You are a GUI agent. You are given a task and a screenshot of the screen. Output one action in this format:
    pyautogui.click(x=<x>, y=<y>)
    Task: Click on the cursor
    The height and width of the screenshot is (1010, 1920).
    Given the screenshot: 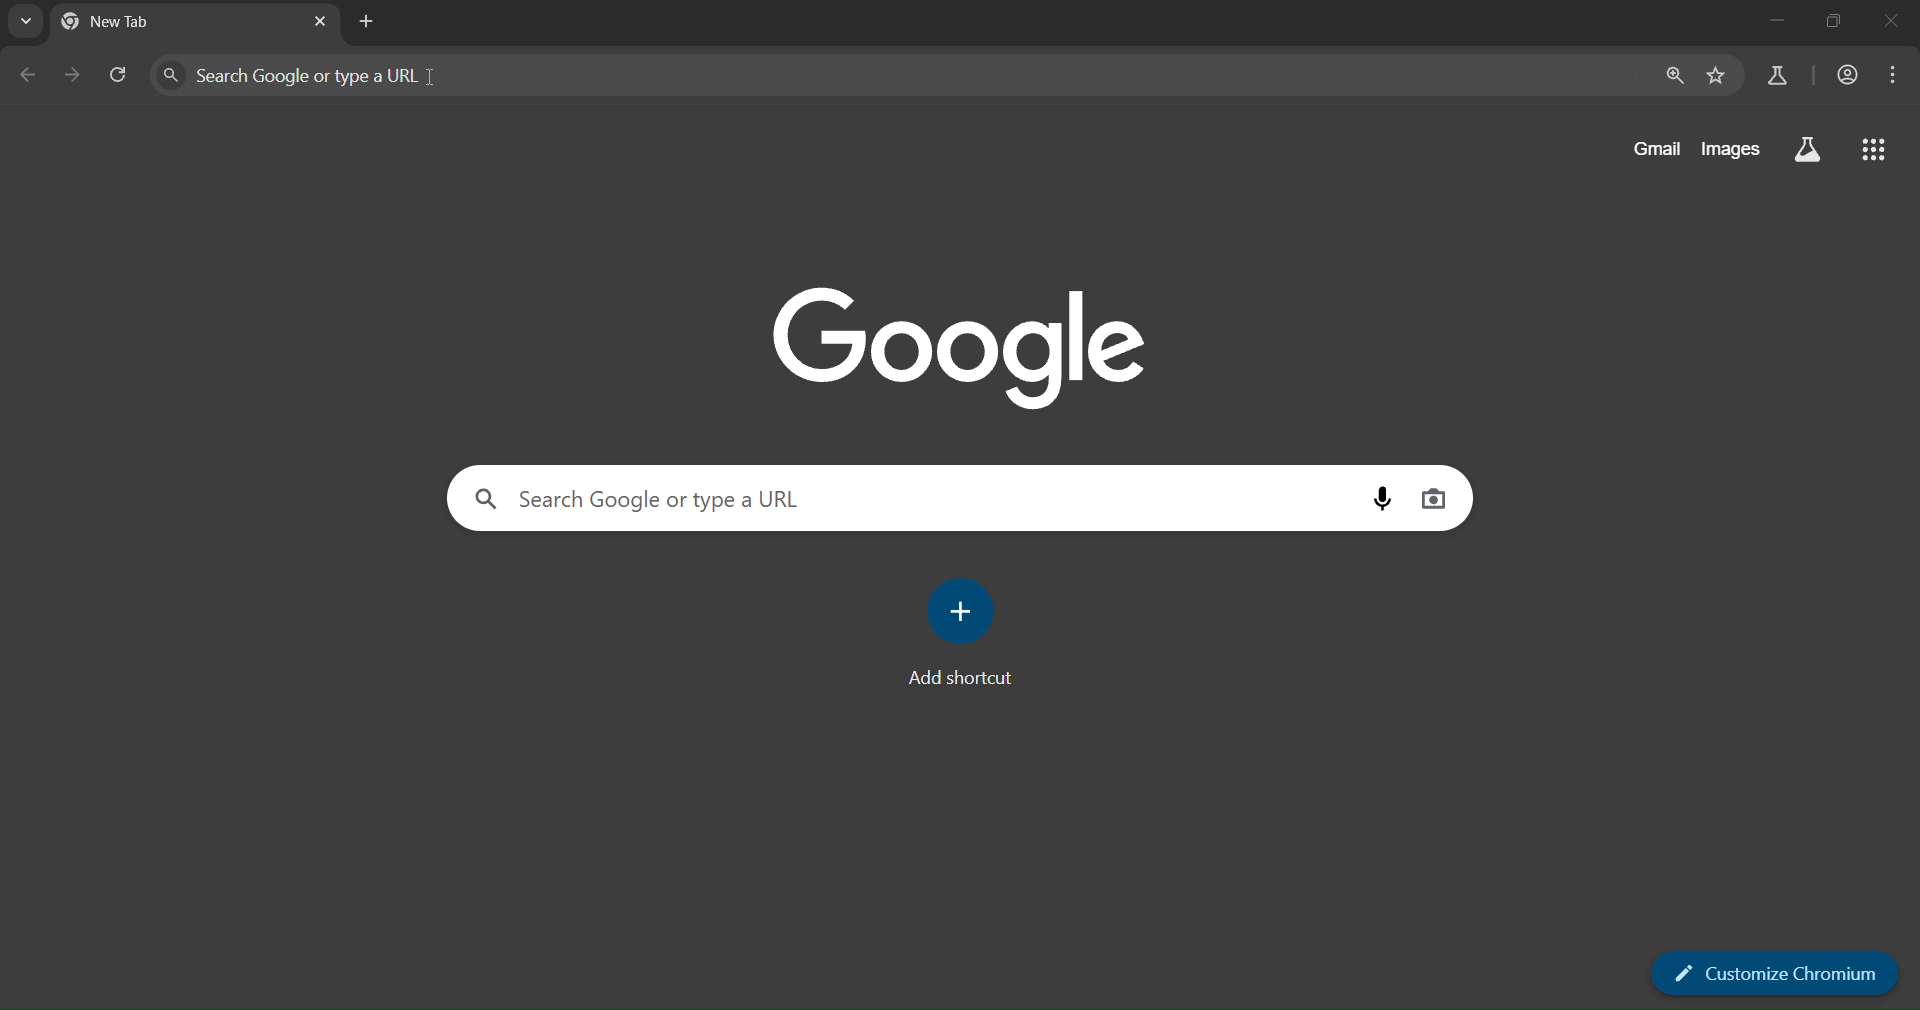 What is the action you would take?
    pyautogui.click(x=428, y=82)
    